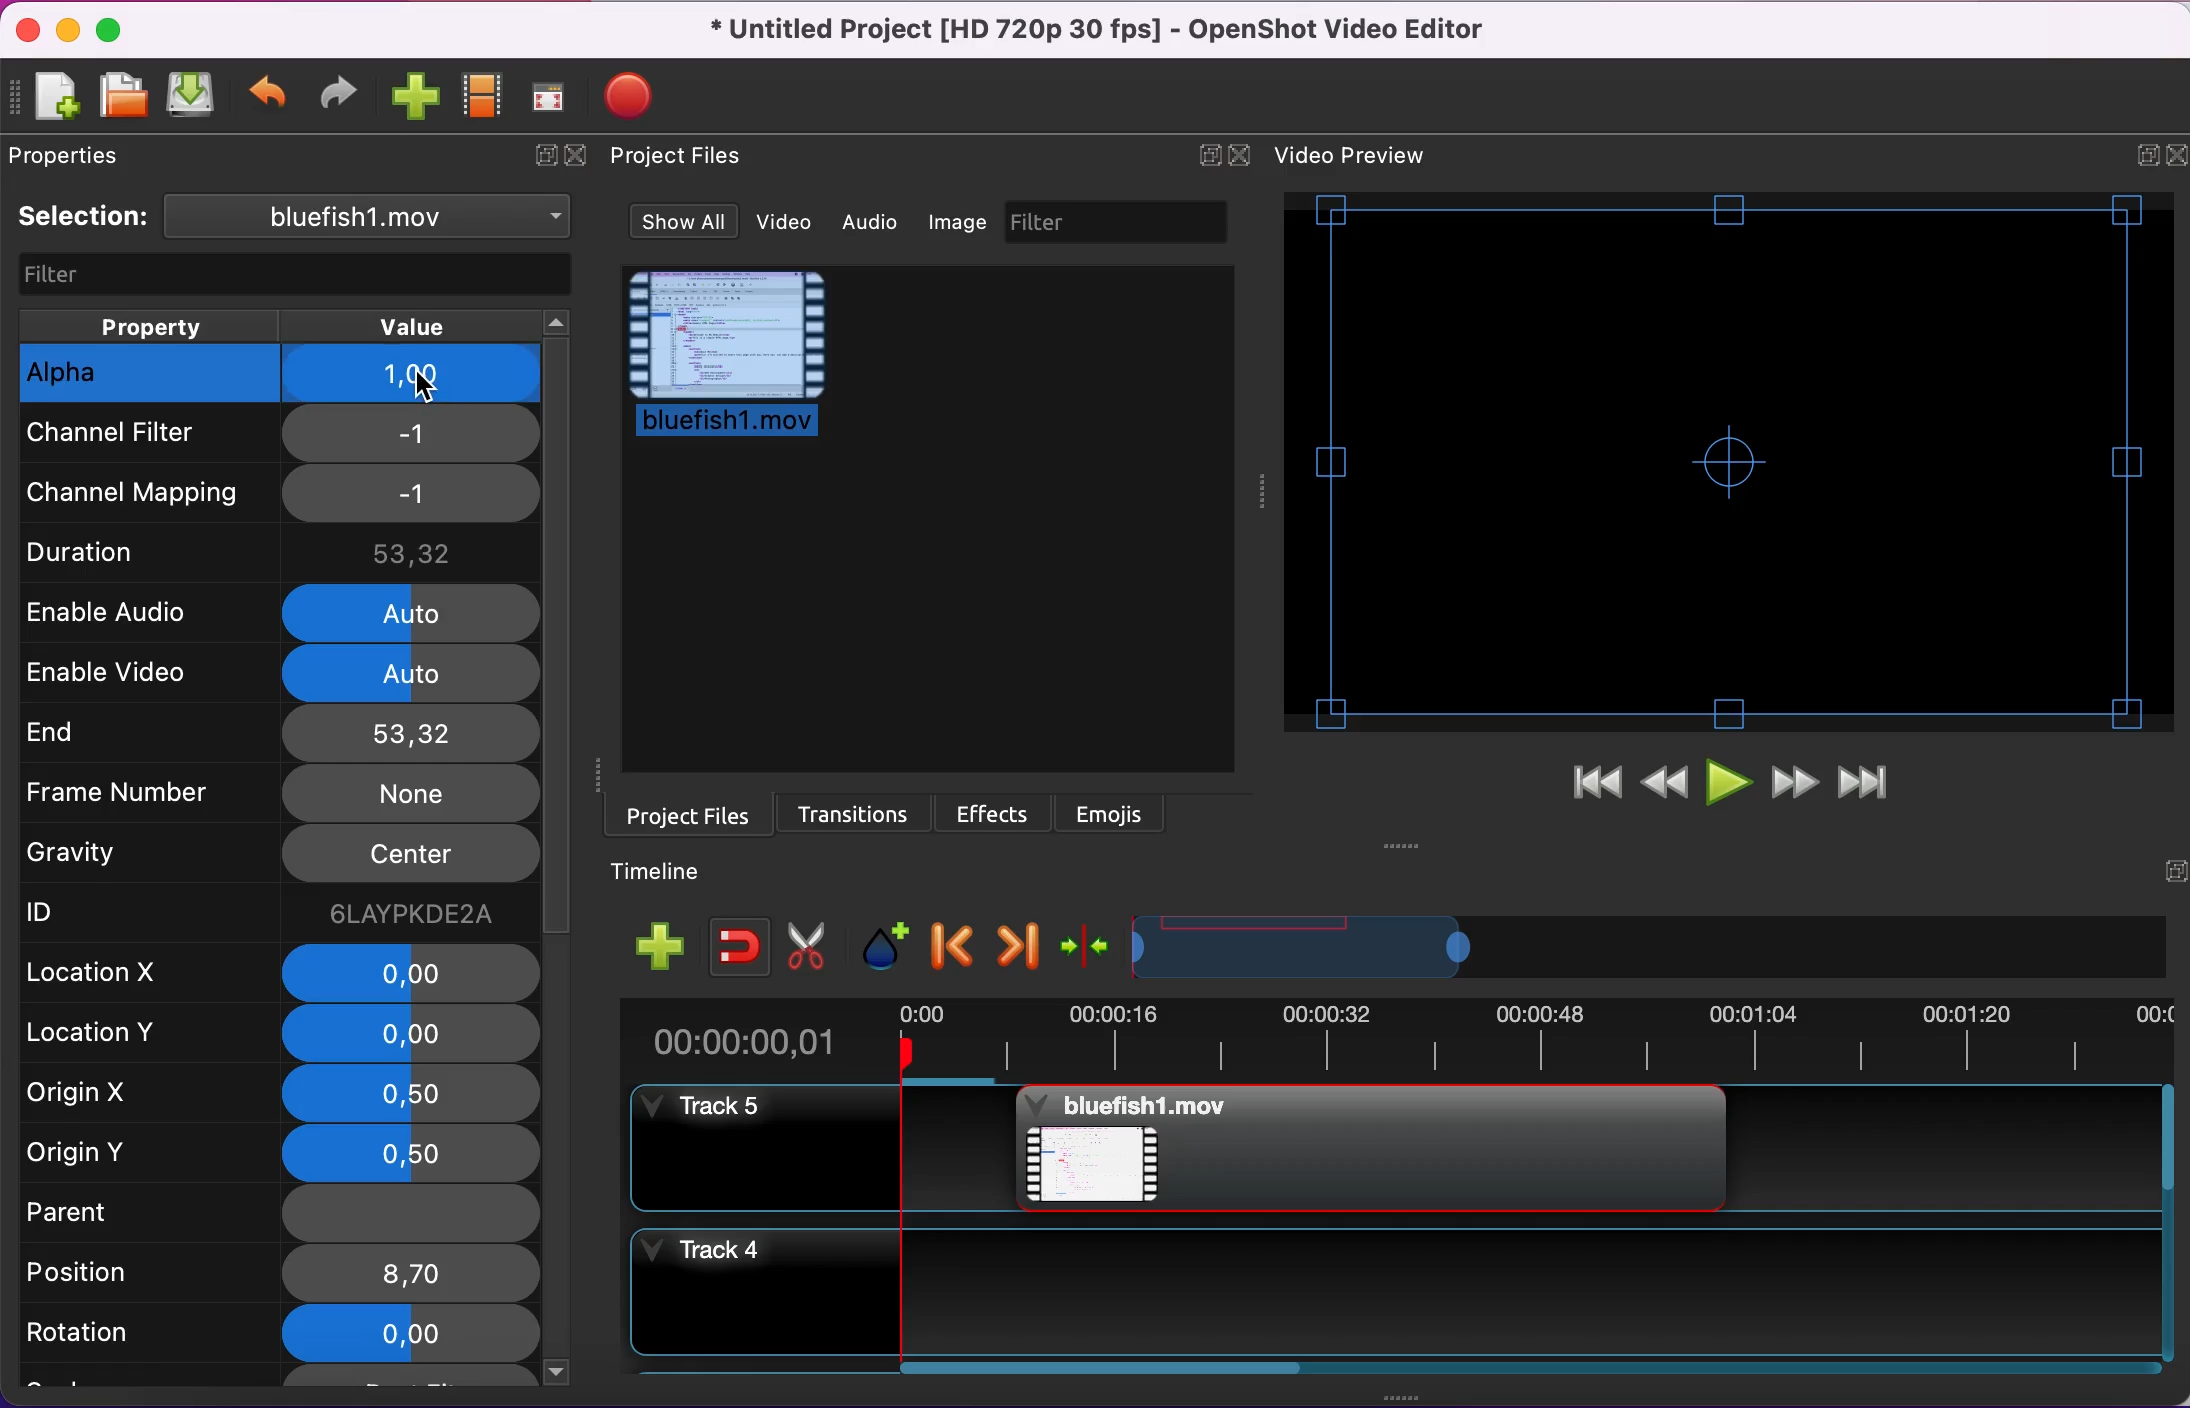 The width and height of the screenshot is (2190, 1408). I want to click on audio, so click(879, 224).